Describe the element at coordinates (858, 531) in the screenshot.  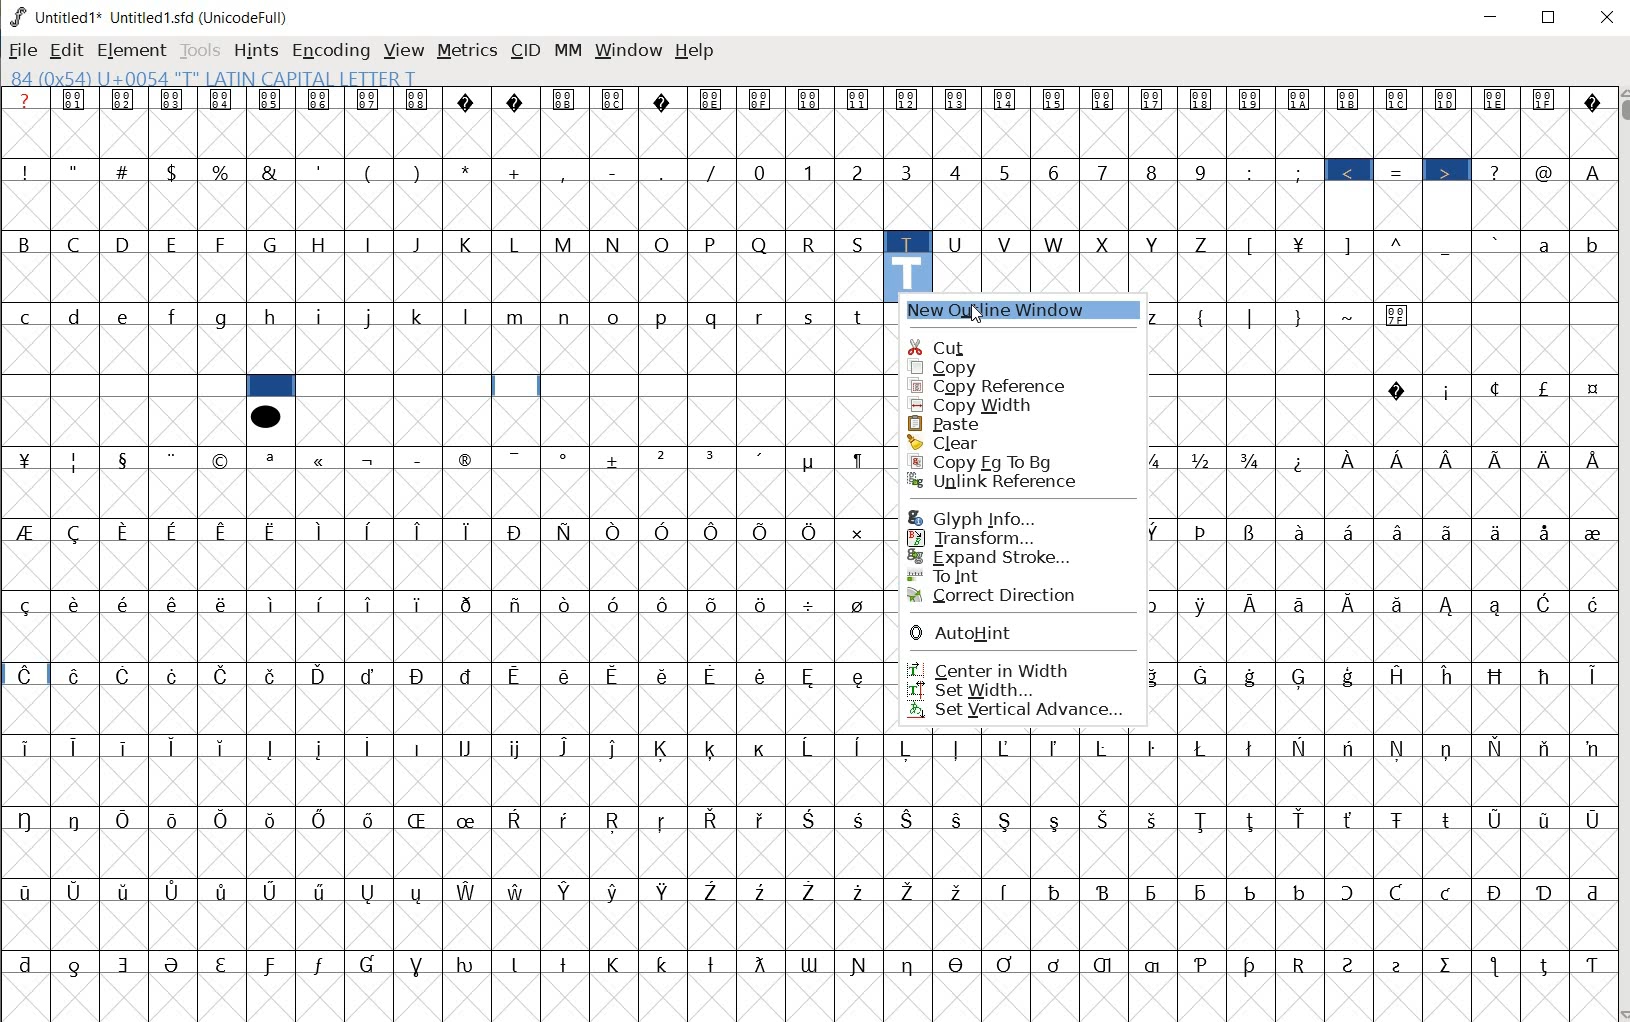
I see `Symbol` at that location.